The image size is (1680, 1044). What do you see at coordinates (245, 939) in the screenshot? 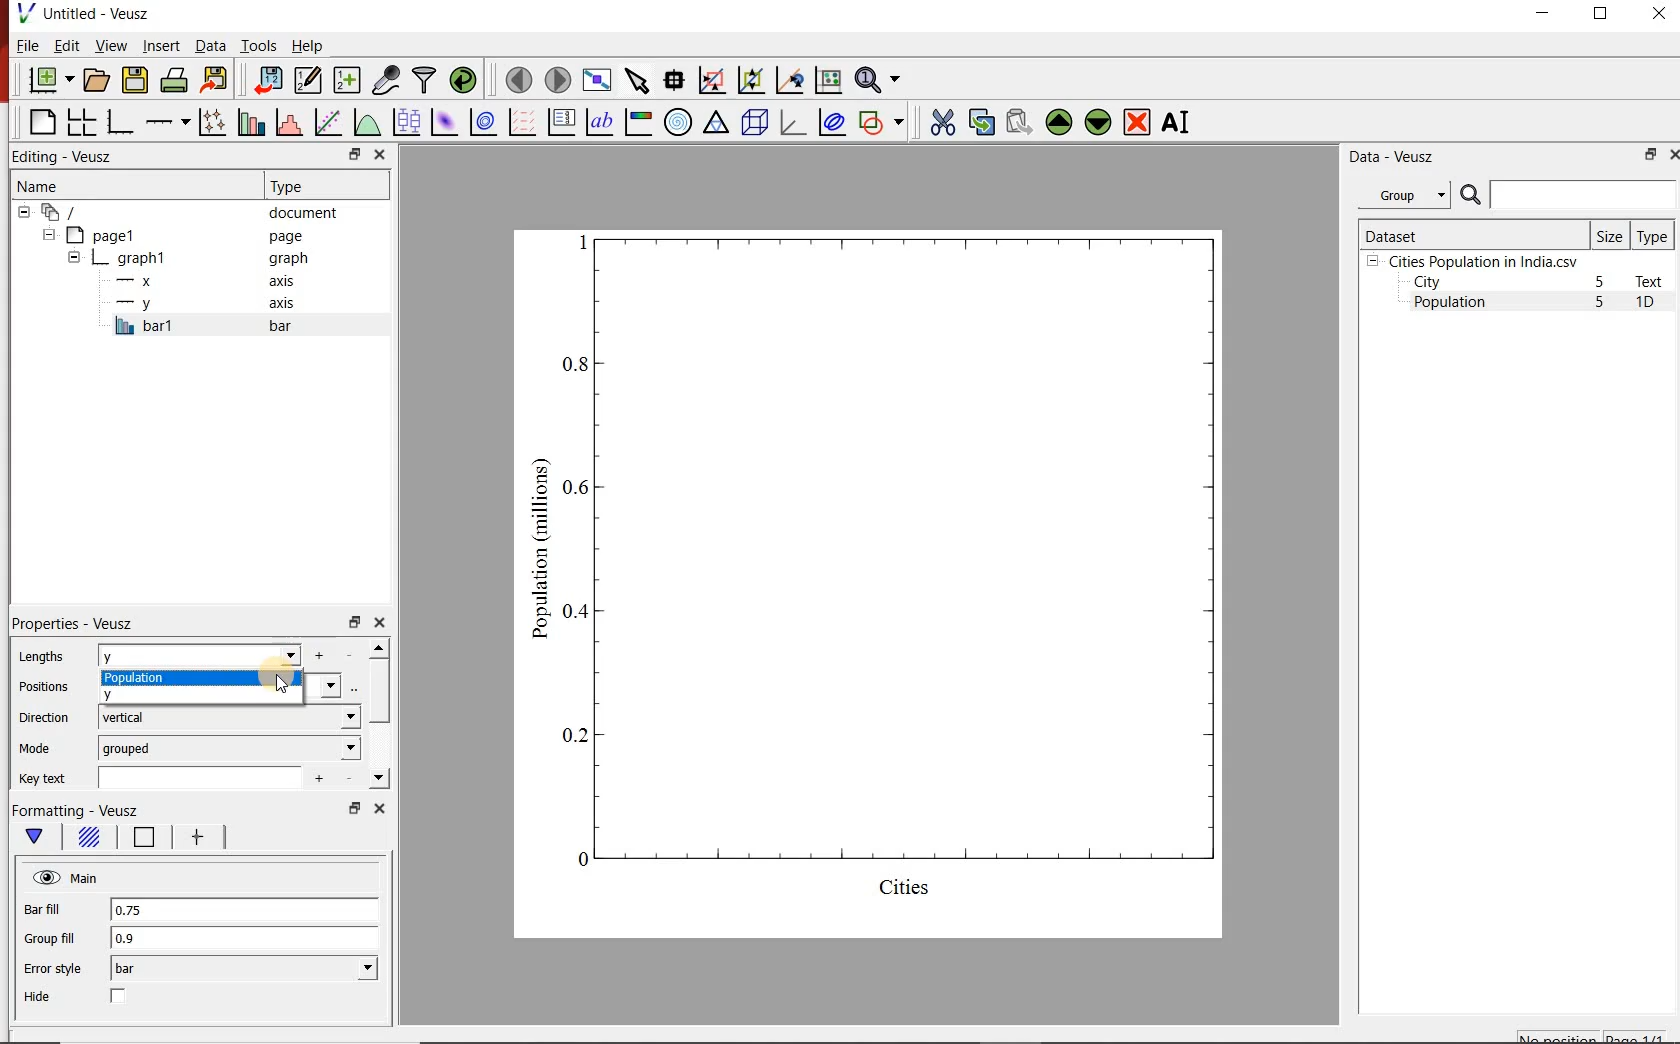
I see `0.9` at bounding box center [245, 939].